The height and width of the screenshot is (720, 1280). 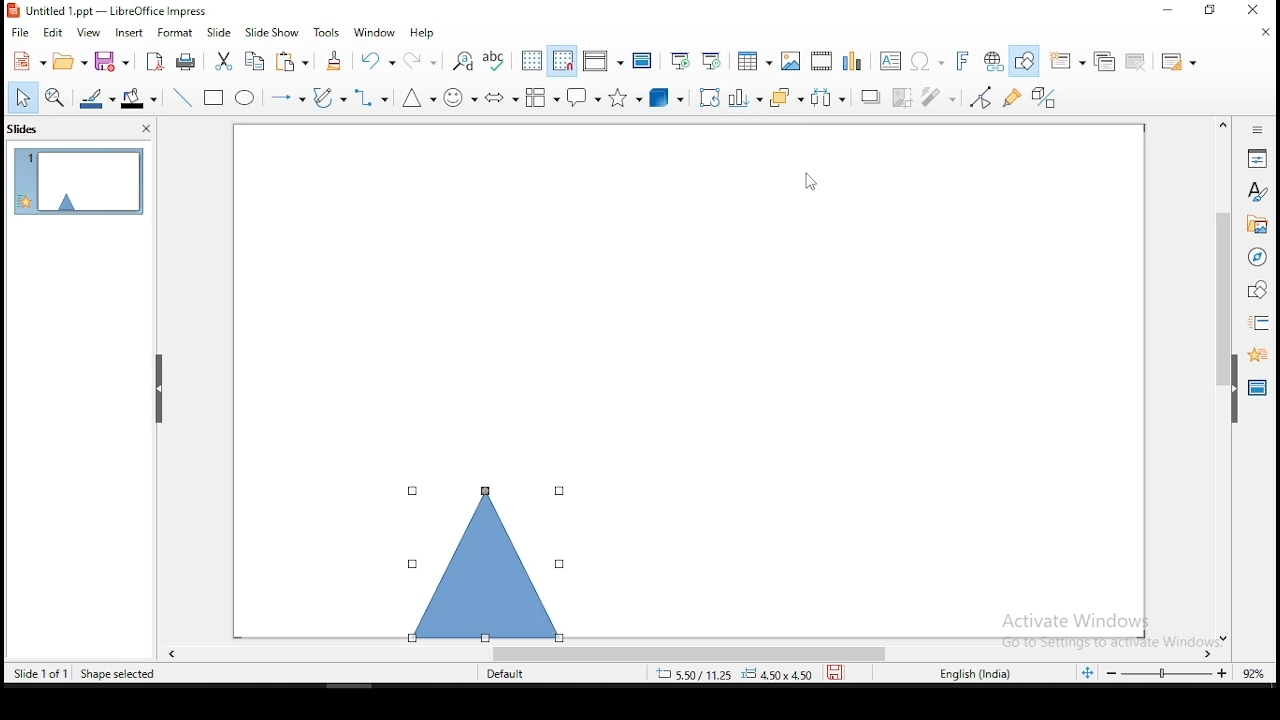 What do you see at coordinates (187, 63) in the screenshot?
I see `print` at bounding box center [187, 63].